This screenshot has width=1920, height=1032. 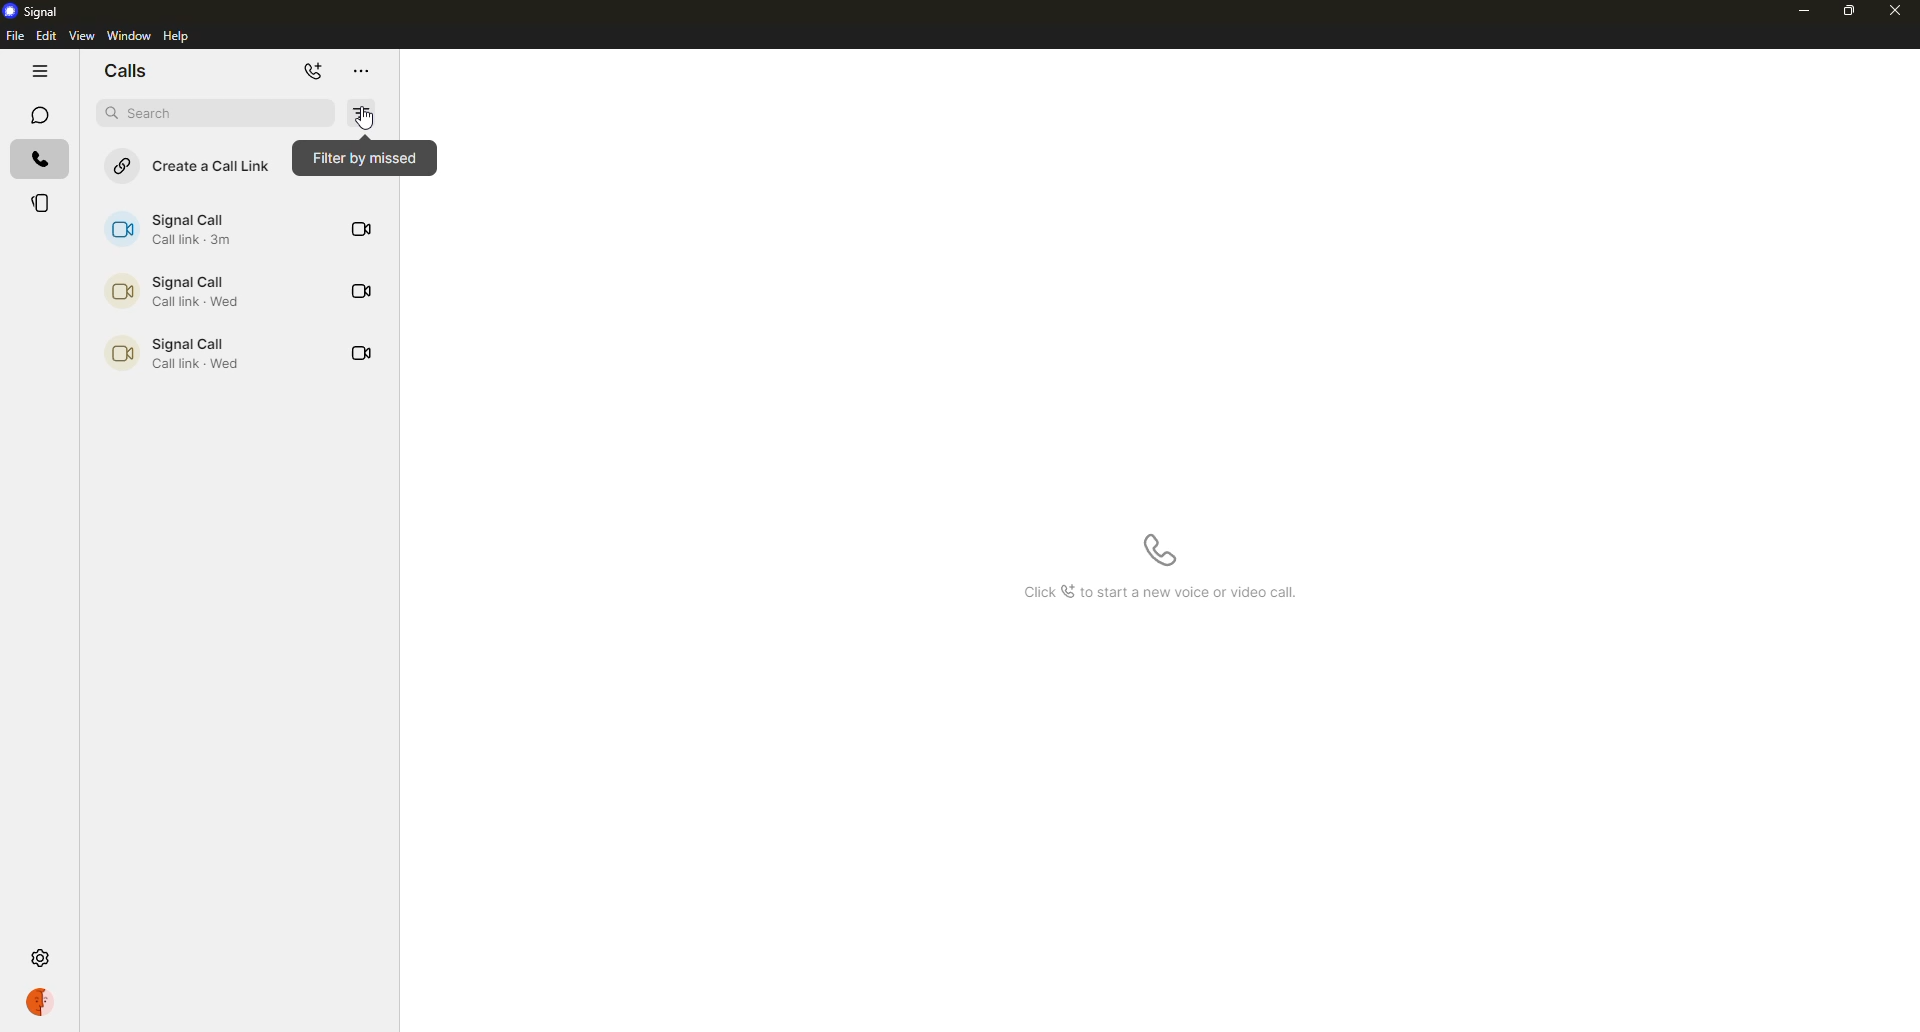 I want to click on file, so click(x=14, y=35).